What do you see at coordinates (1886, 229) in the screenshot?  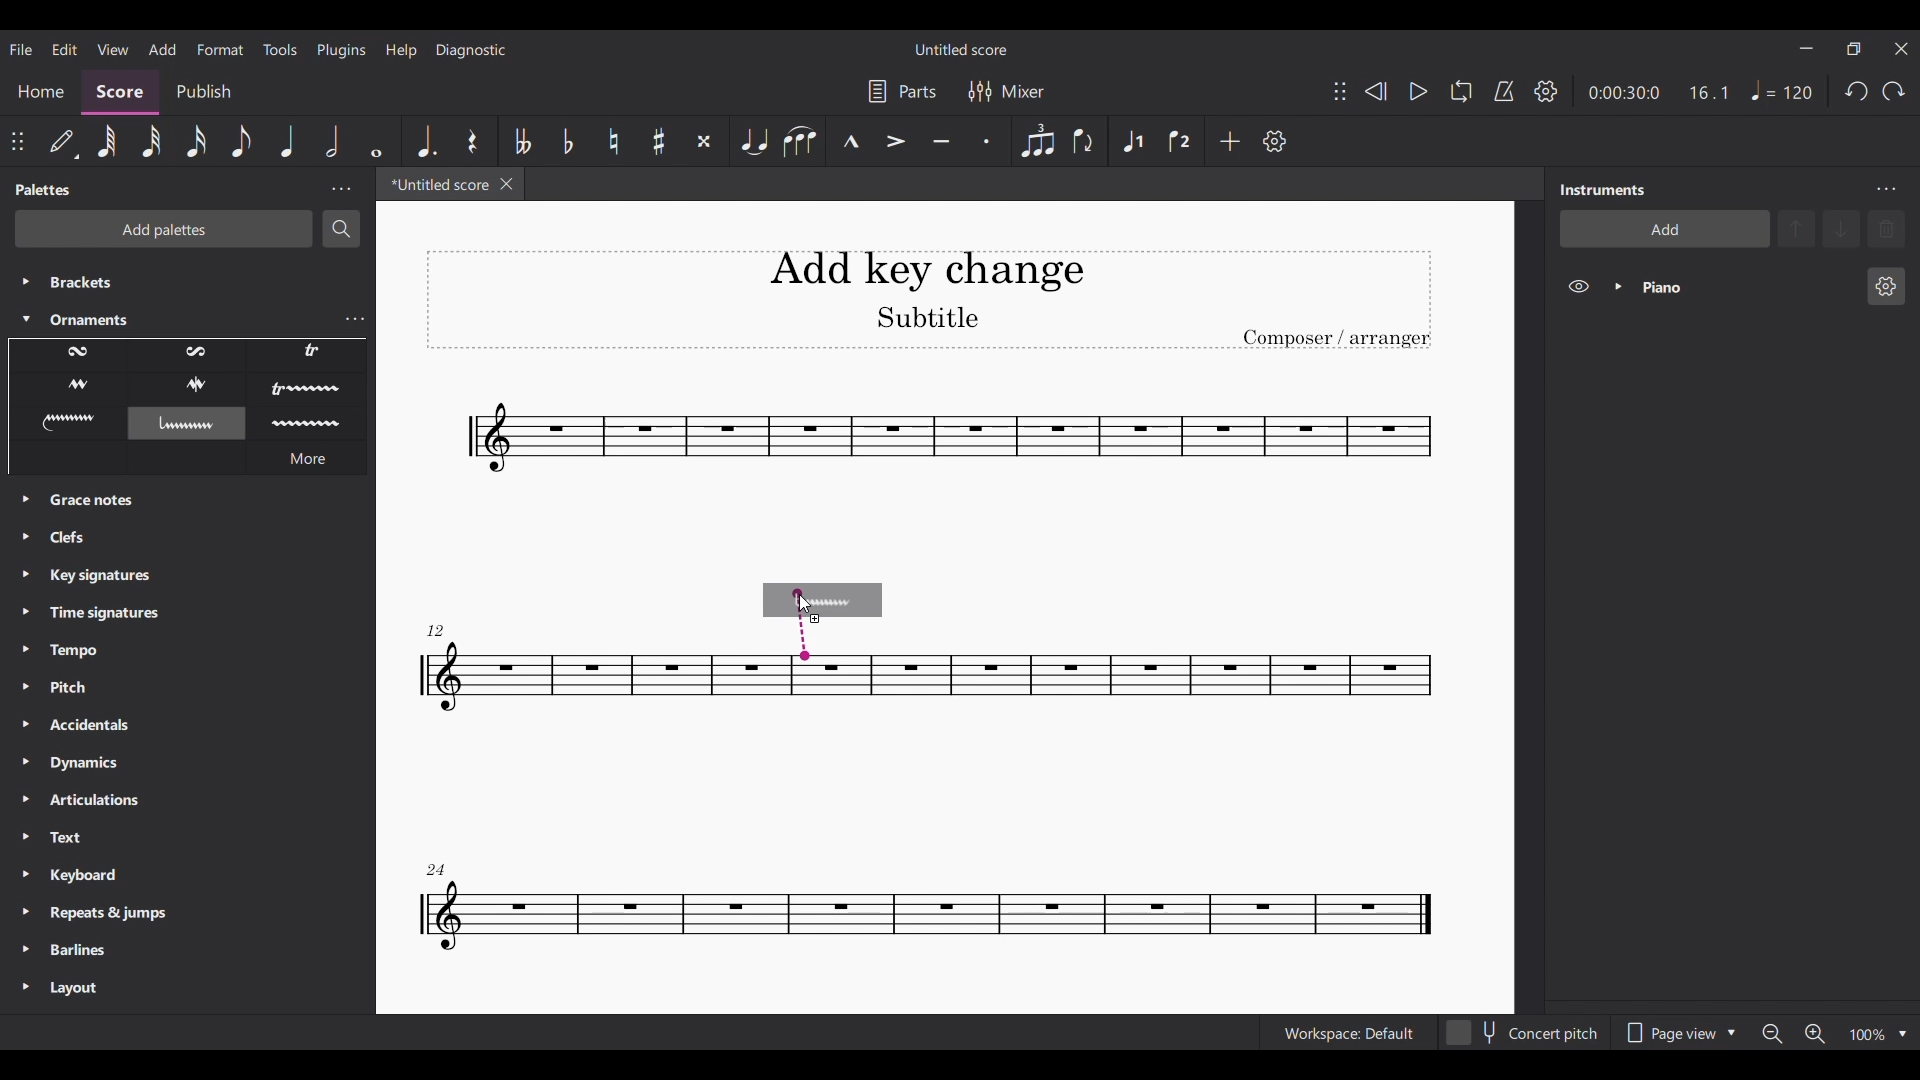 I see `Delete` at bounding box center [1886, 229].